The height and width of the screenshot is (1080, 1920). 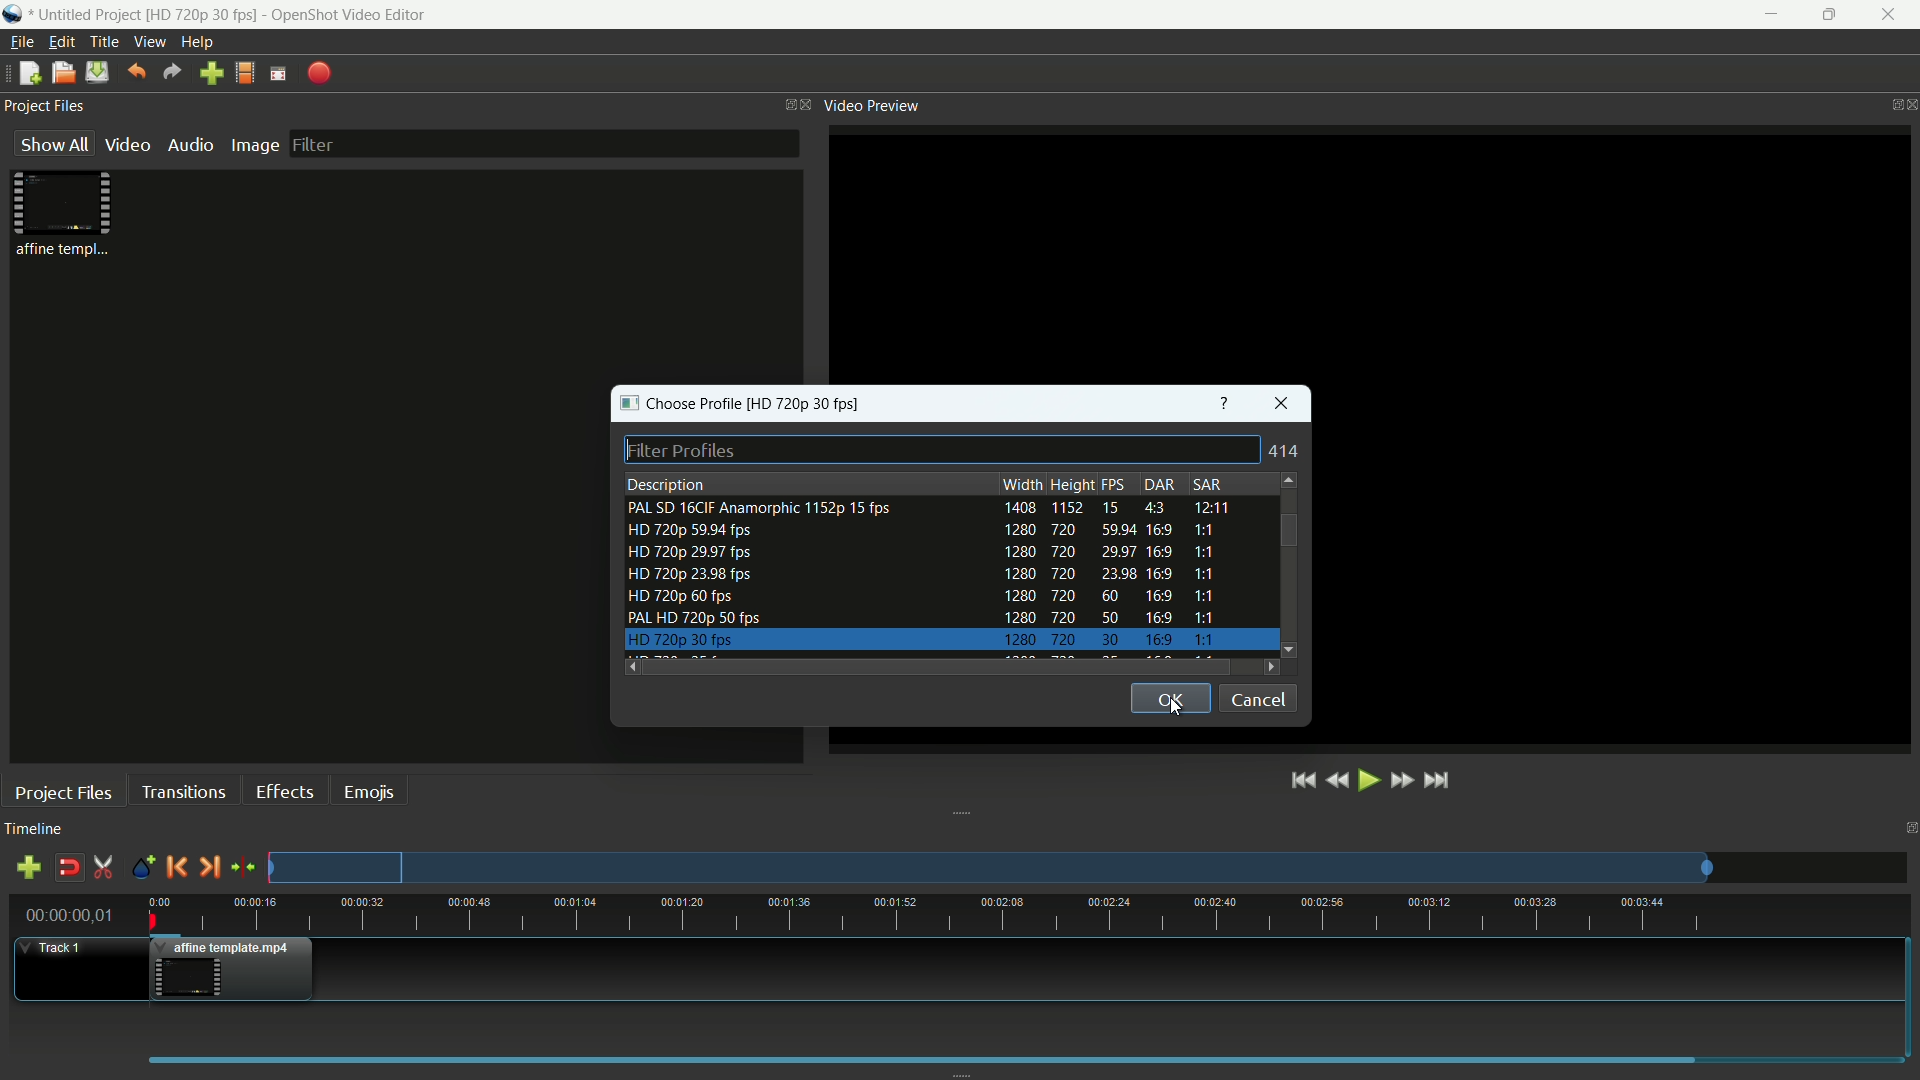 What do you see at coordinates (232, 968) in the screenshot?
I see `video in track` at bounding box center [232, 968].